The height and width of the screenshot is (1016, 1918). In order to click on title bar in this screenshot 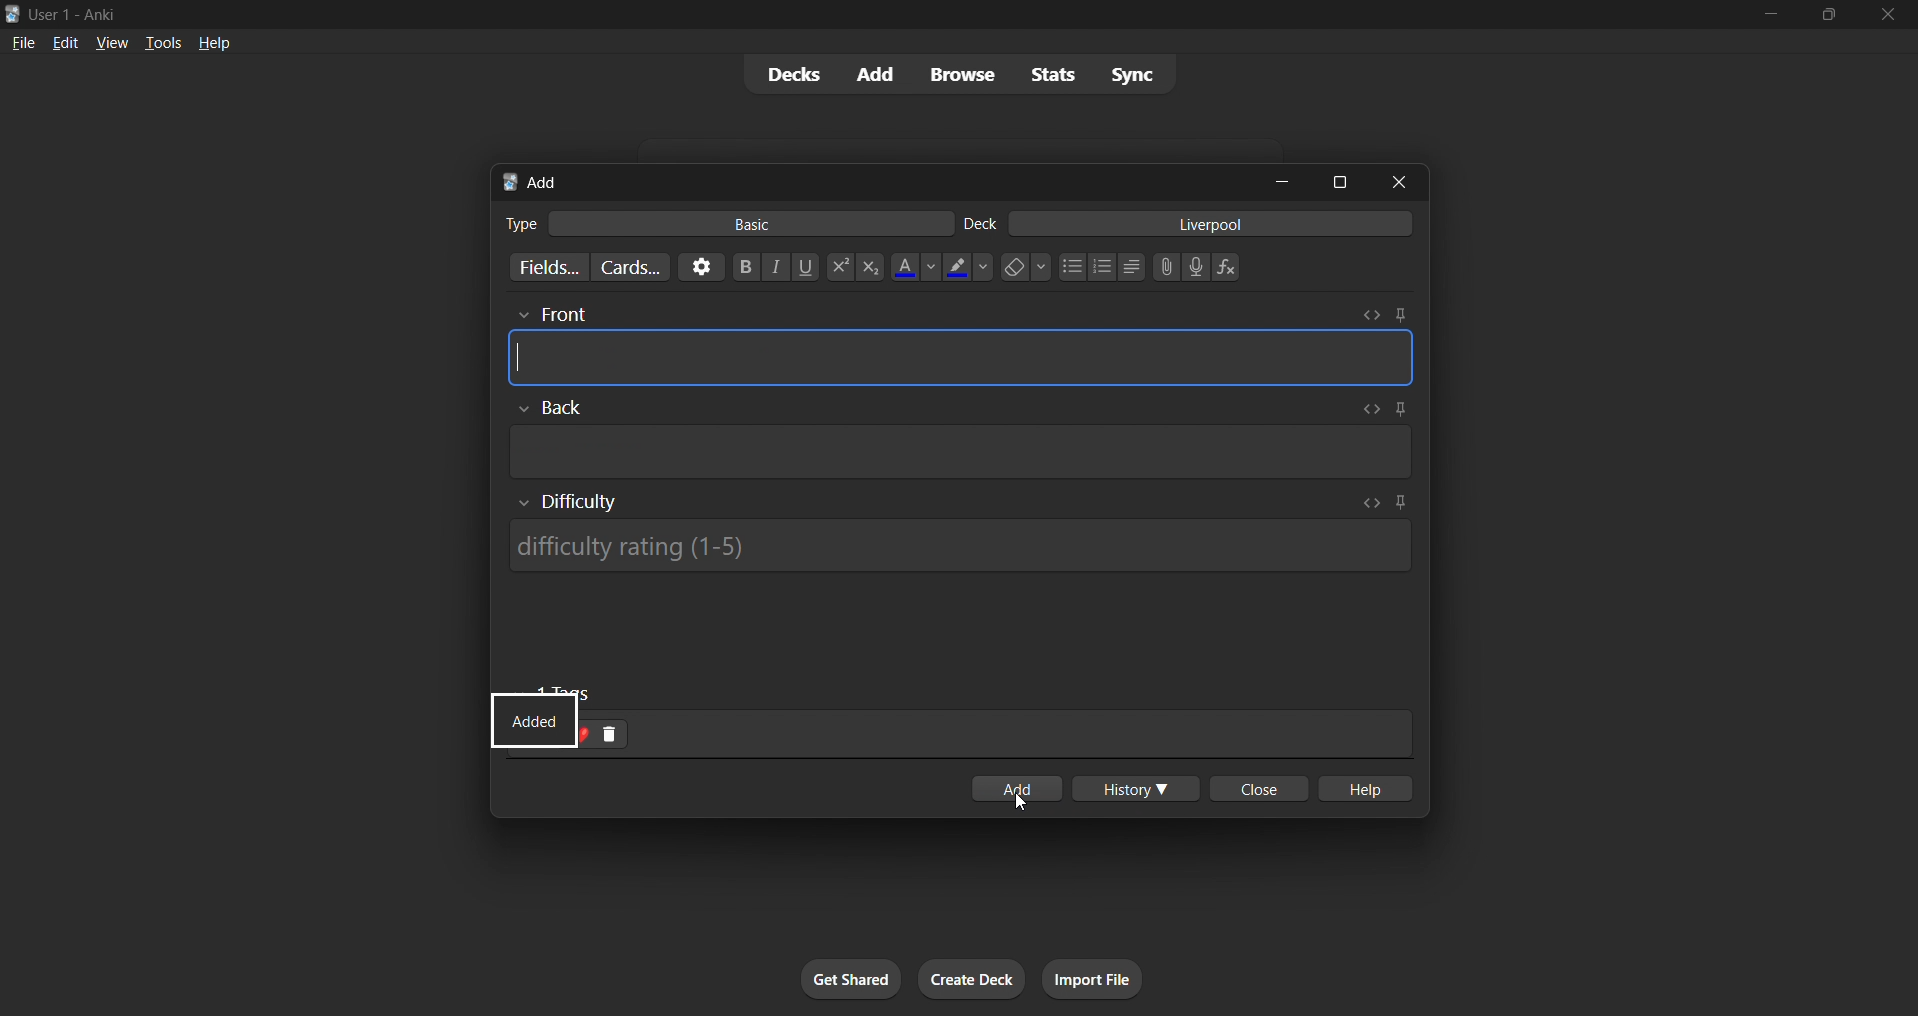, I will do `click(864, 12)`.